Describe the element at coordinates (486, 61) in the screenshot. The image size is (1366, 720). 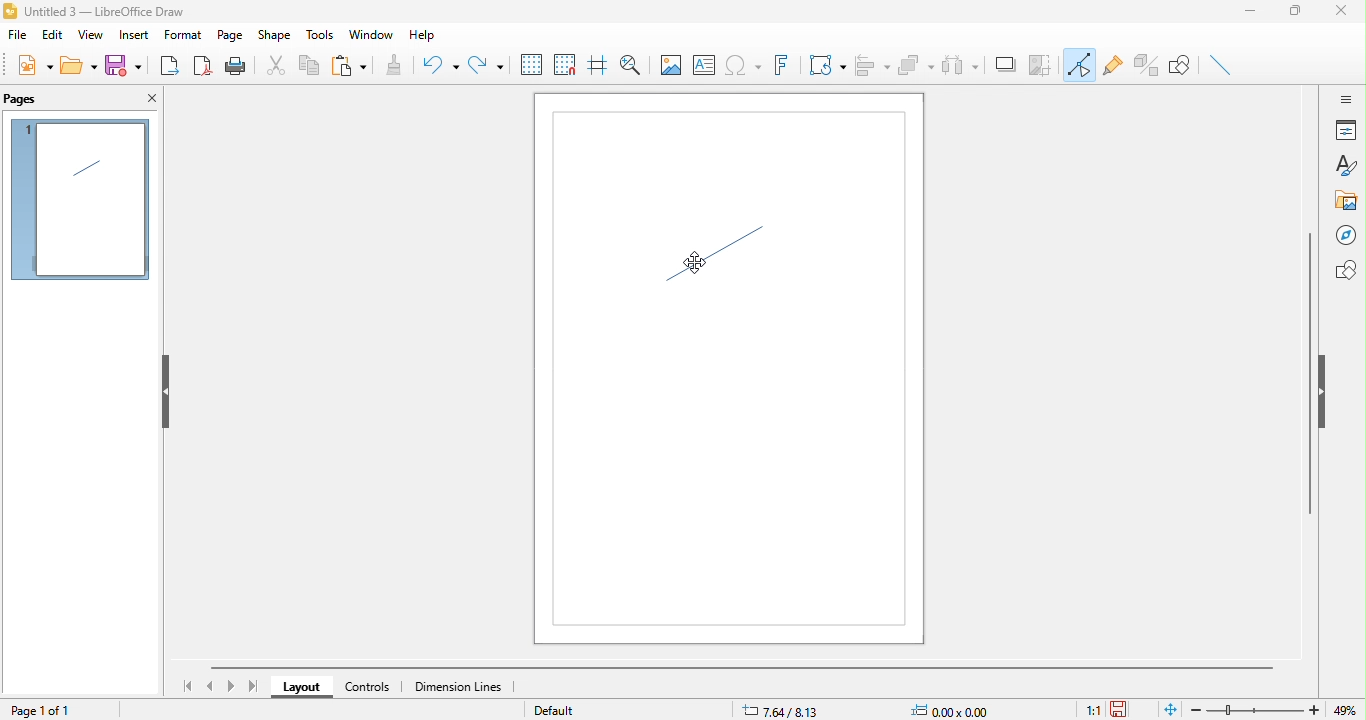
I see `redo` at that location.